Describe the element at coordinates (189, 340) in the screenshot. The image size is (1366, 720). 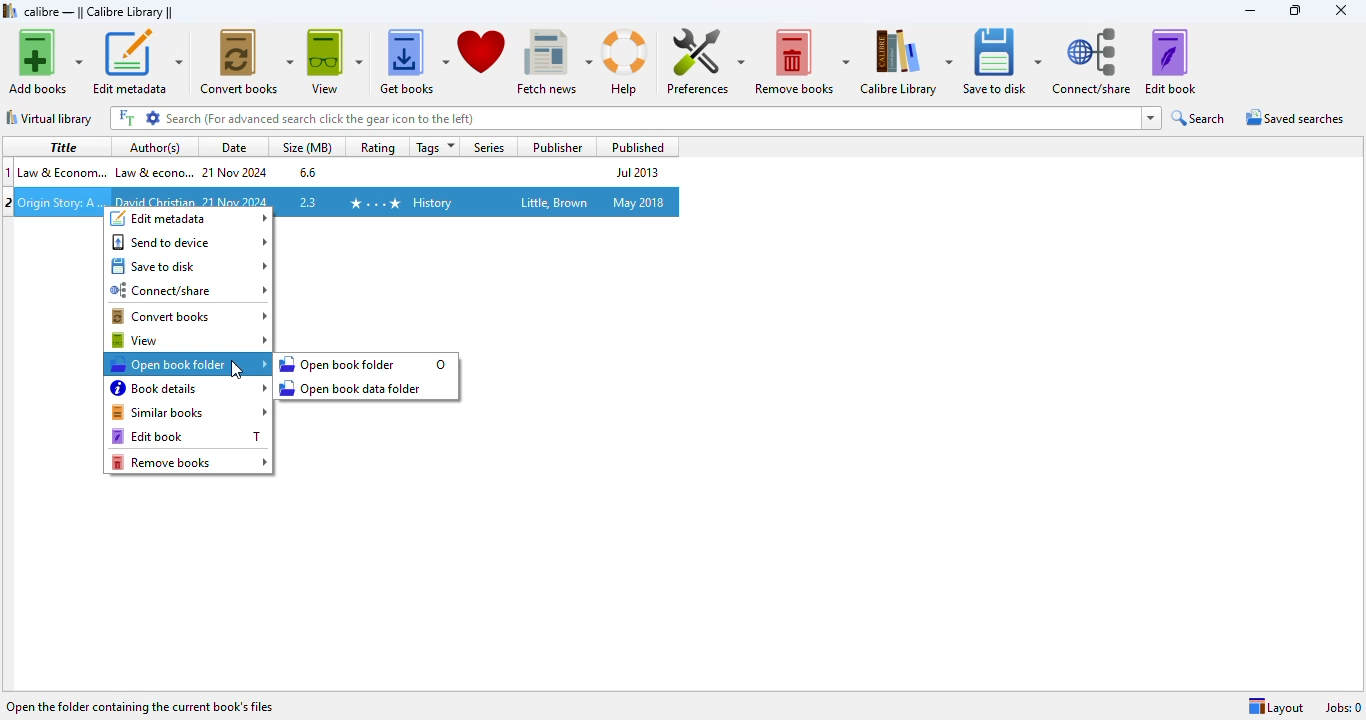
I see `view` at that location.